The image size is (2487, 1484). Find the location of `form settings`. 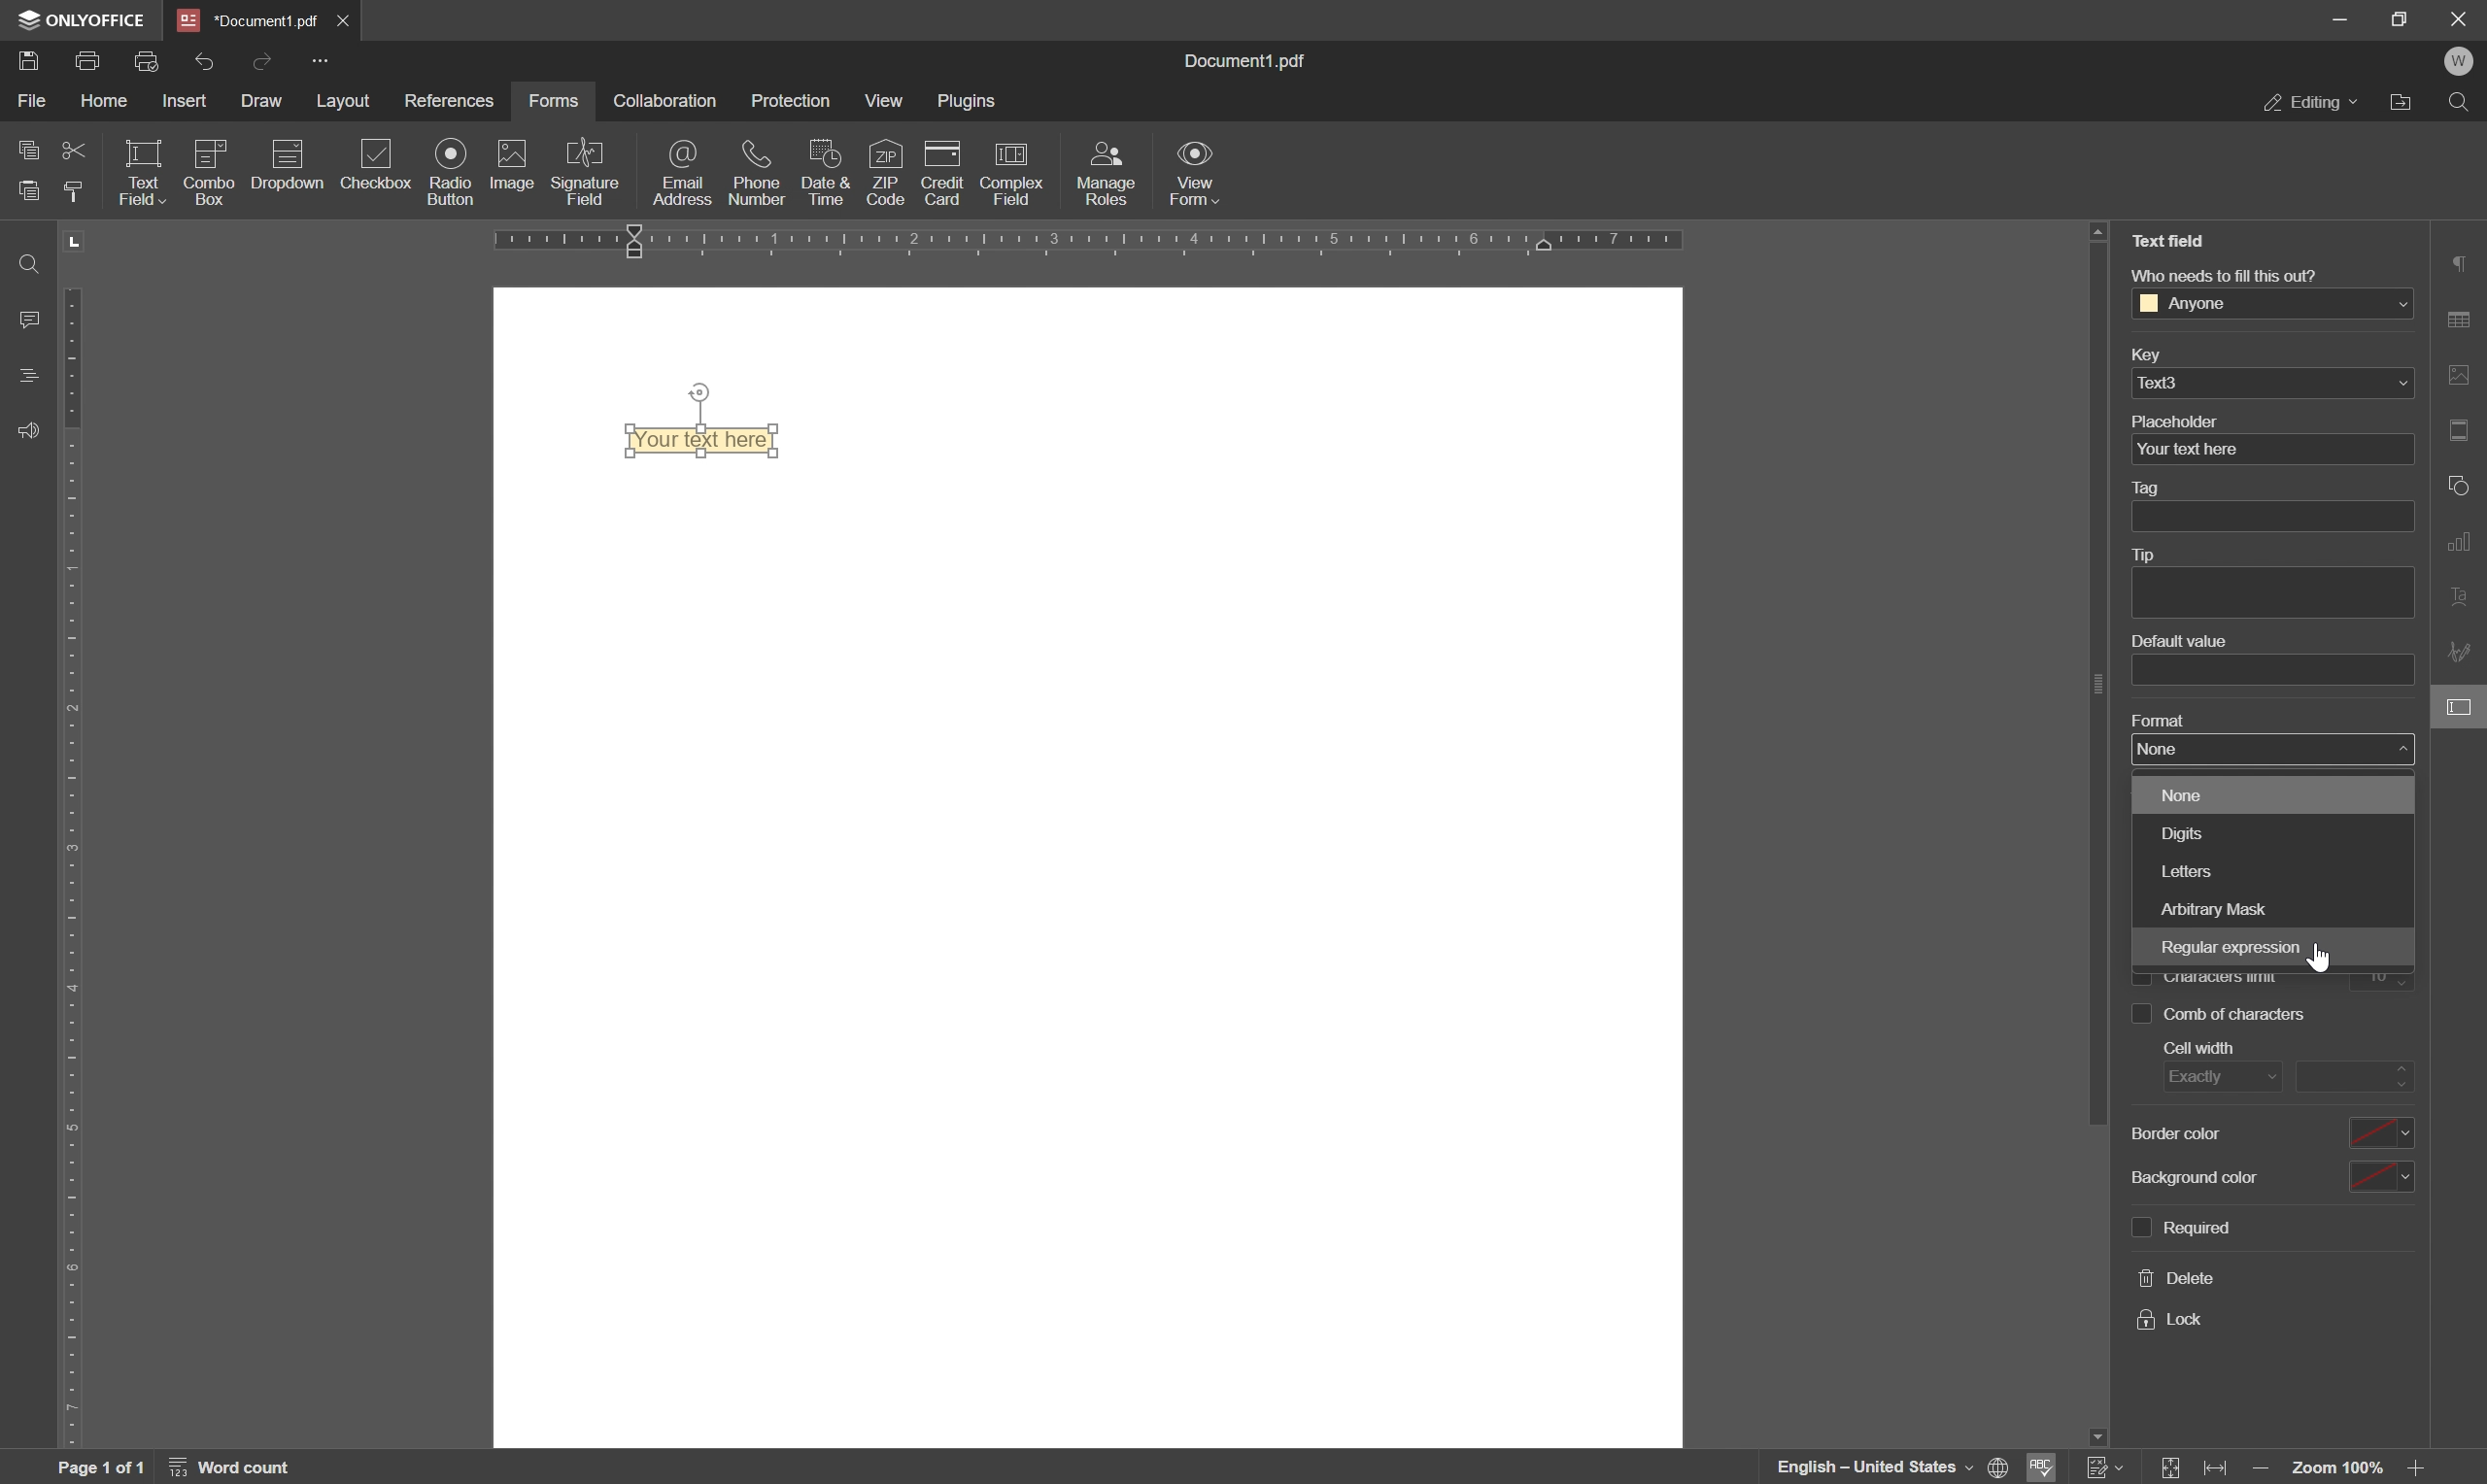

form settings is located at coordinates (2462, 710).